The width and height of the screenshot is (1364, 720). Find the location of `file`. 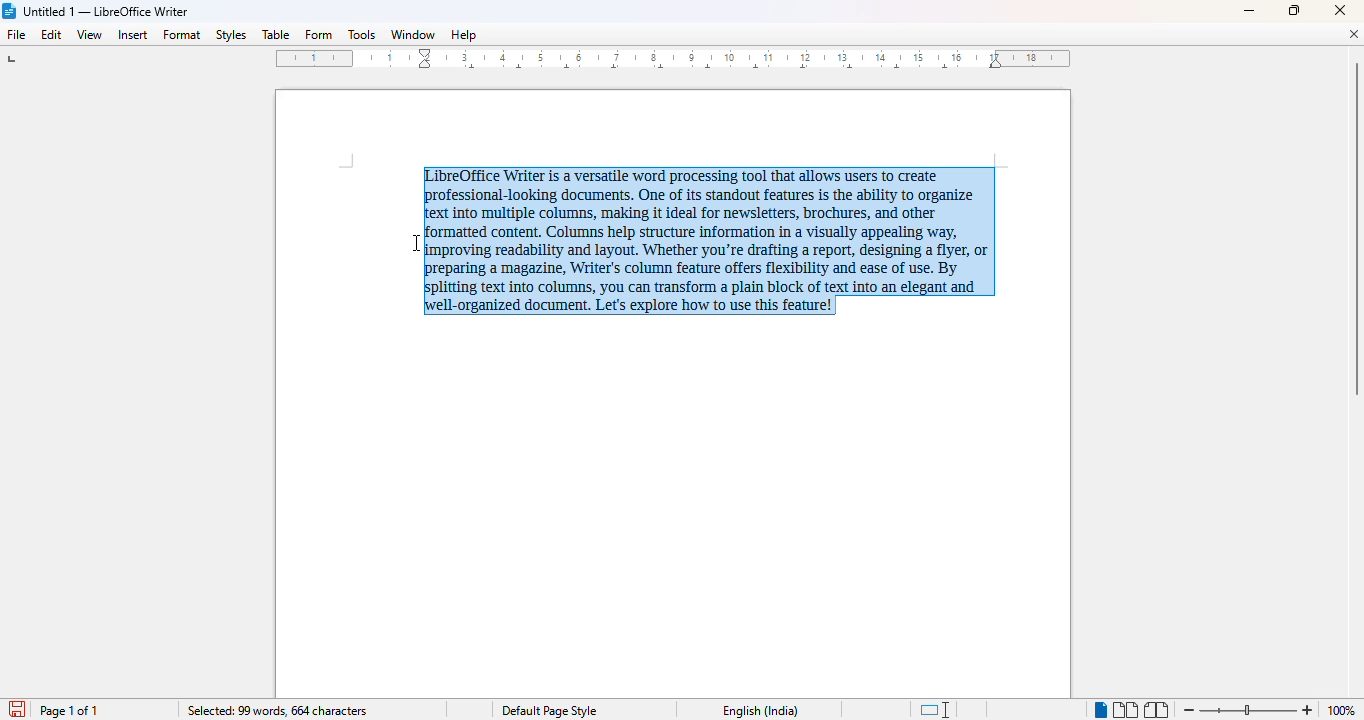

file is located at coordinates (15, 34).